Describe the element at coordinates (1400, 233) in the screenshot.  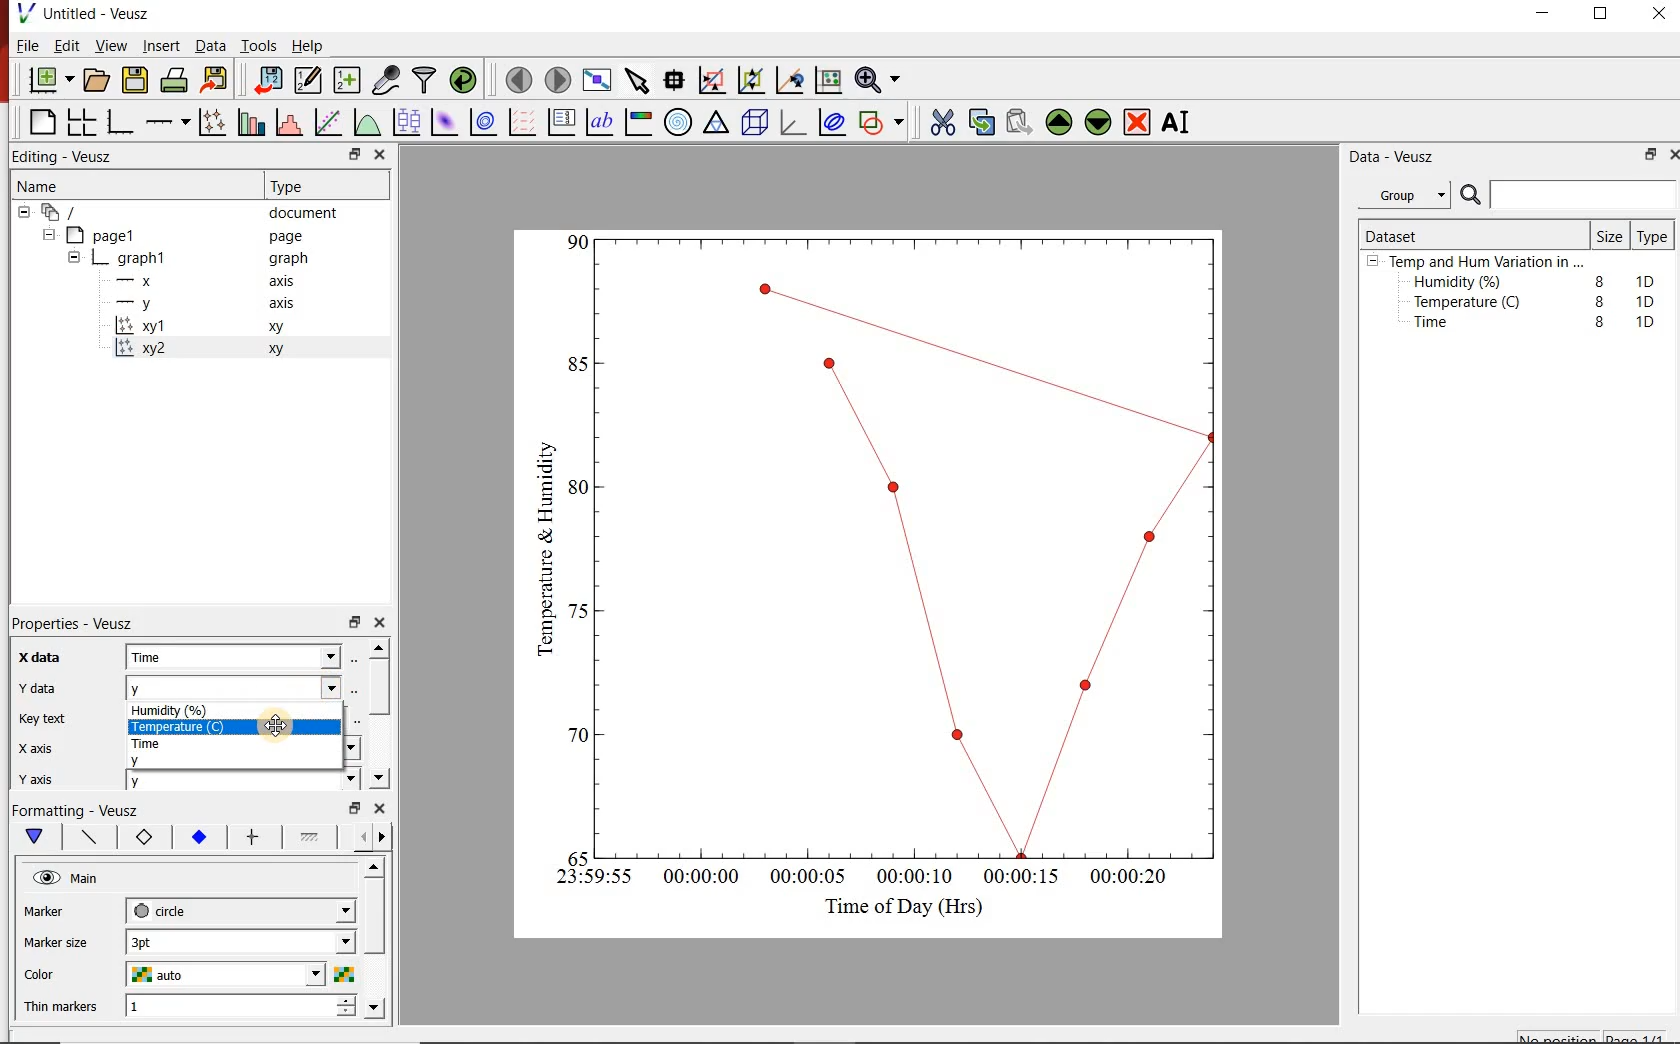
I see `Dataset` at that location.